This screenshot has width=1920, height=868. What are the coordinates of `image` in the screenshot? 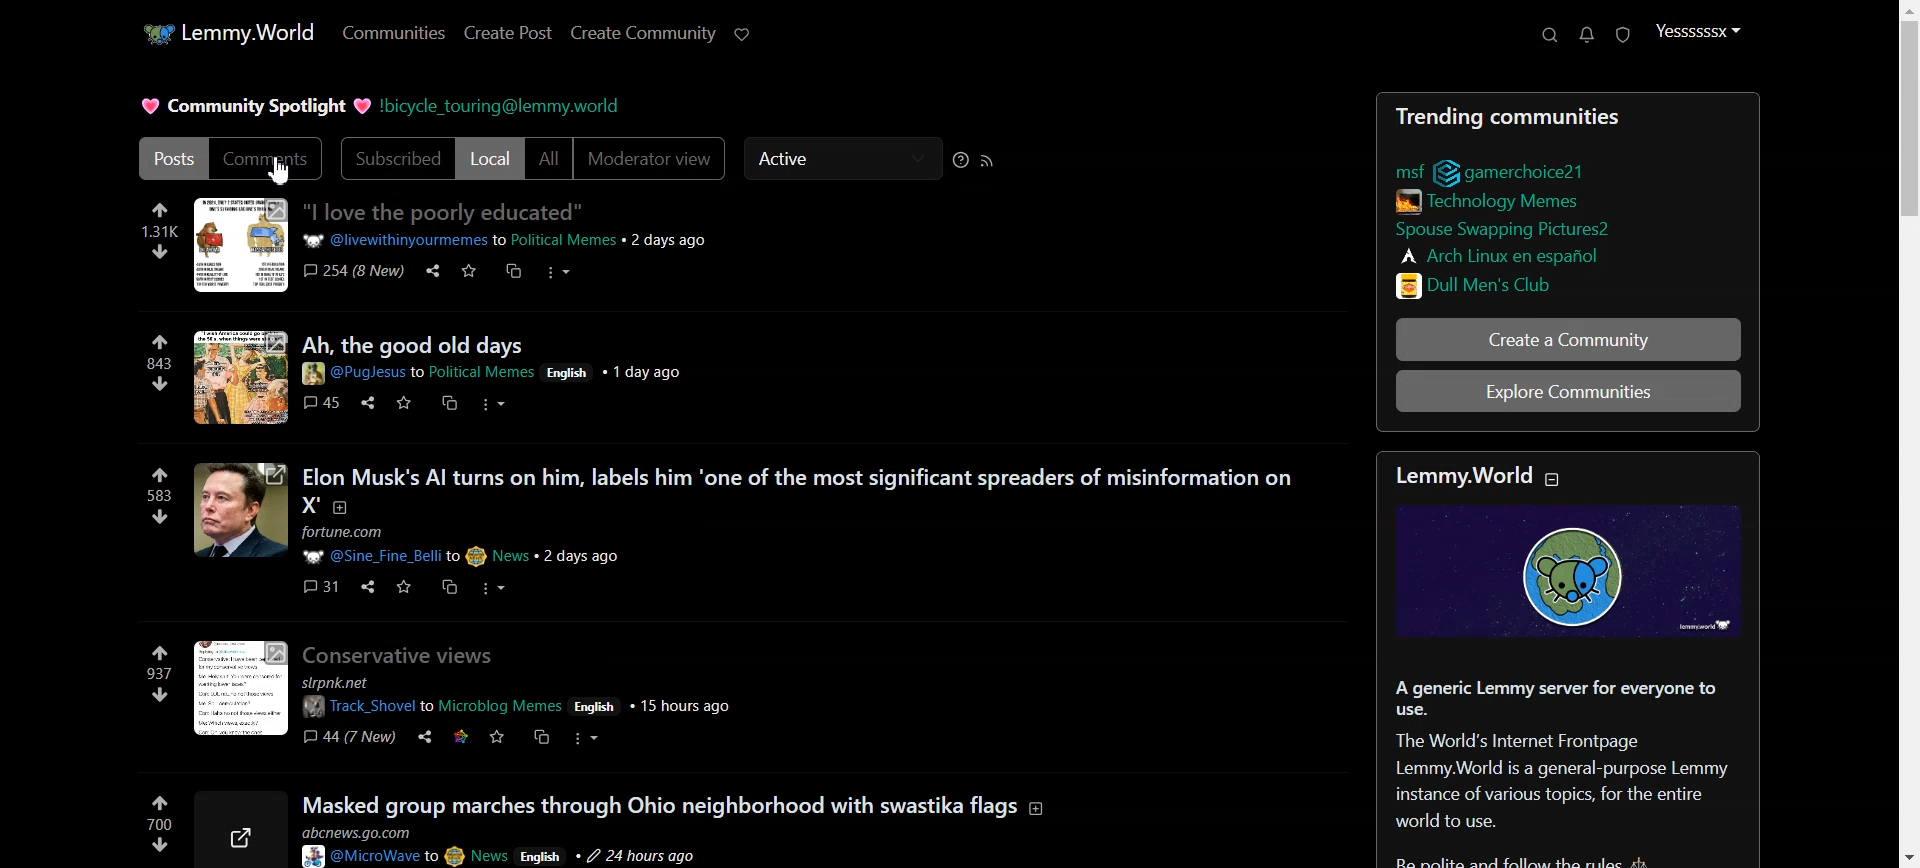 It's located at (237, 688).